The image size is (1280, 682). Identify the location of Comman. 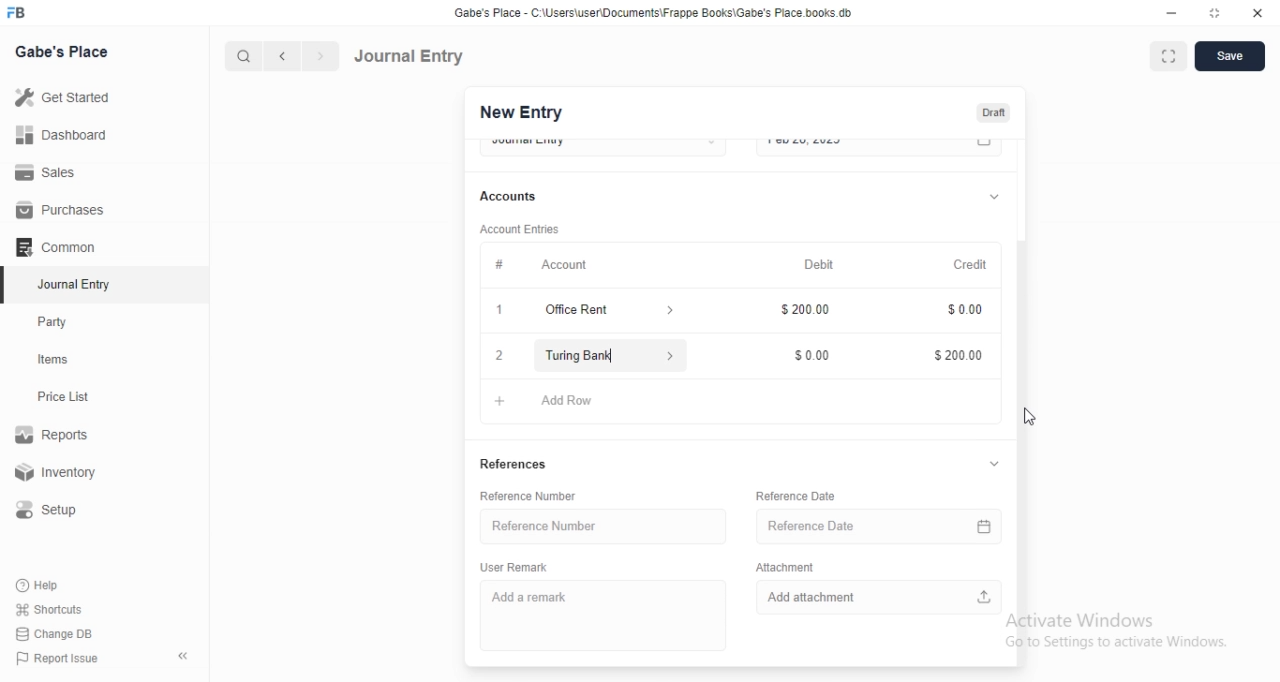
(49, 247).